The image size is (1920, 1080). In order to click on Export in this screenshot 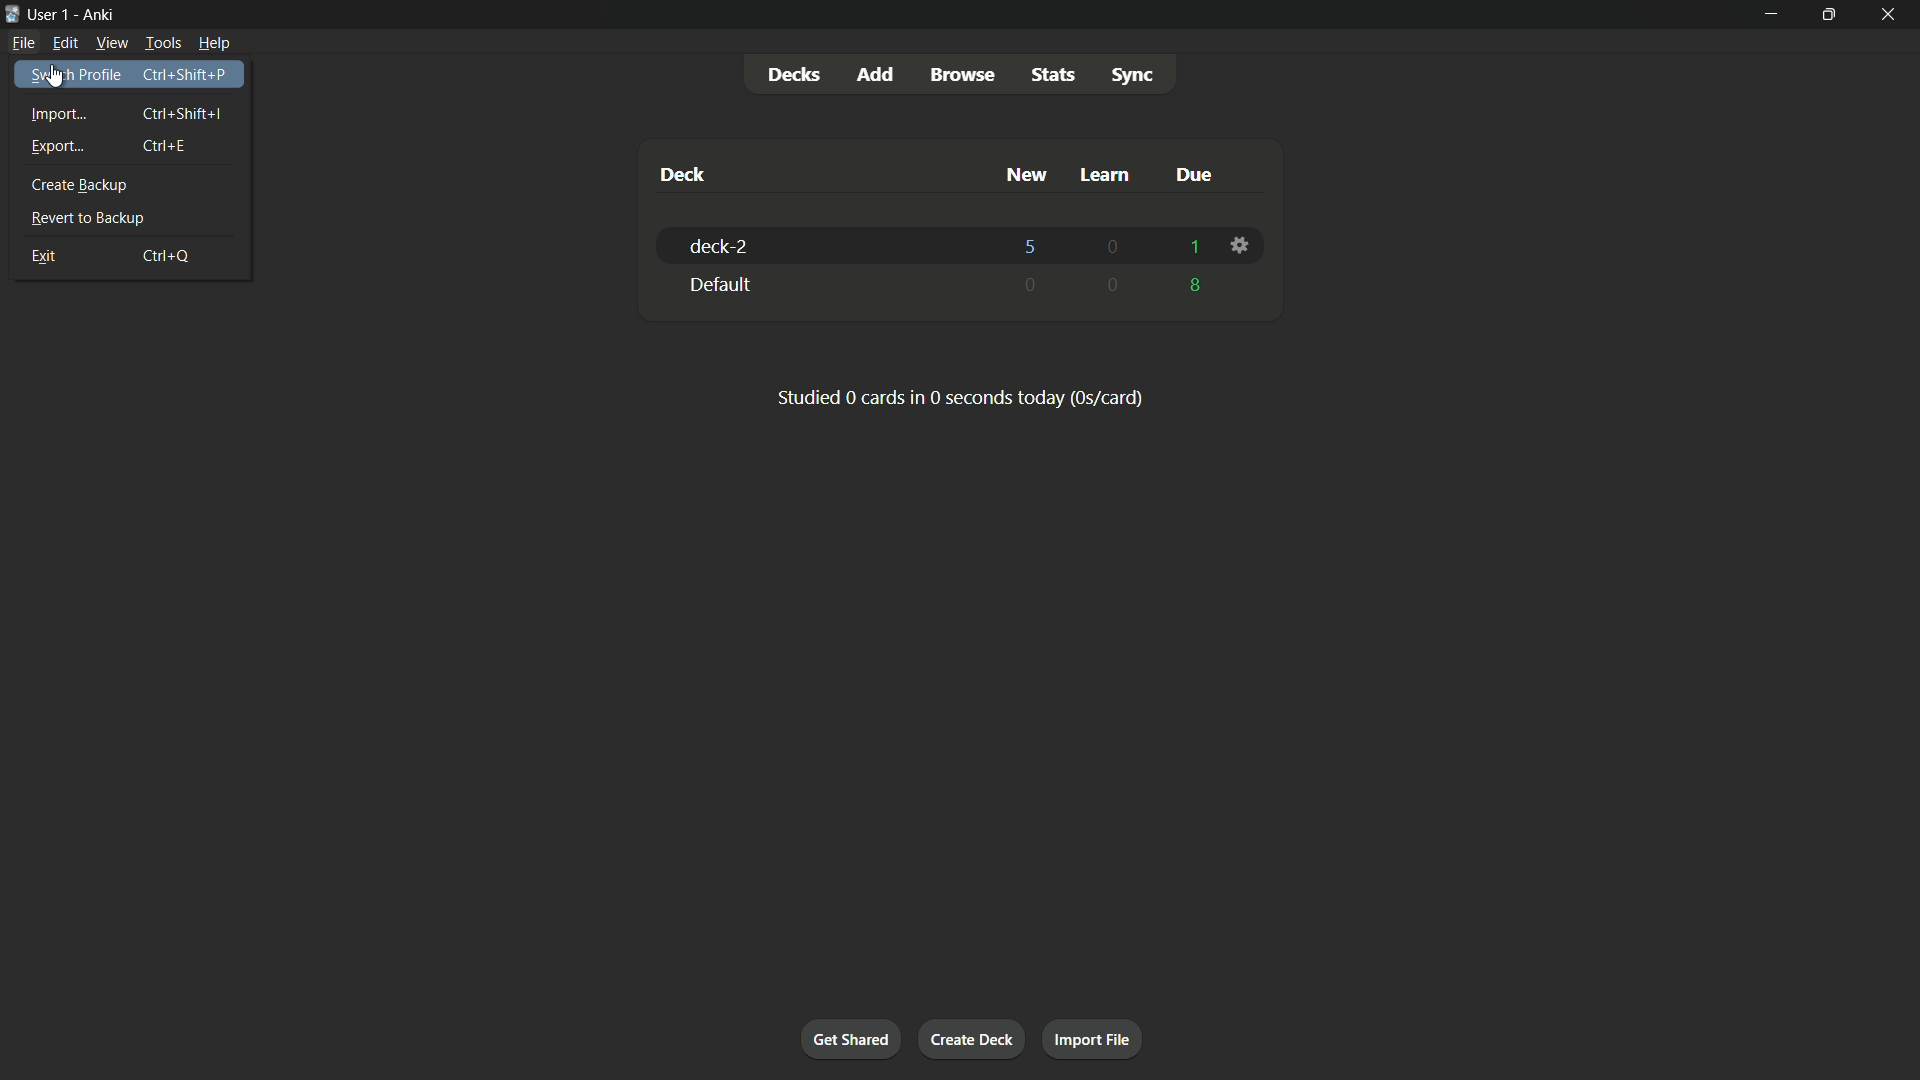, I will do `click(130, 147)`.